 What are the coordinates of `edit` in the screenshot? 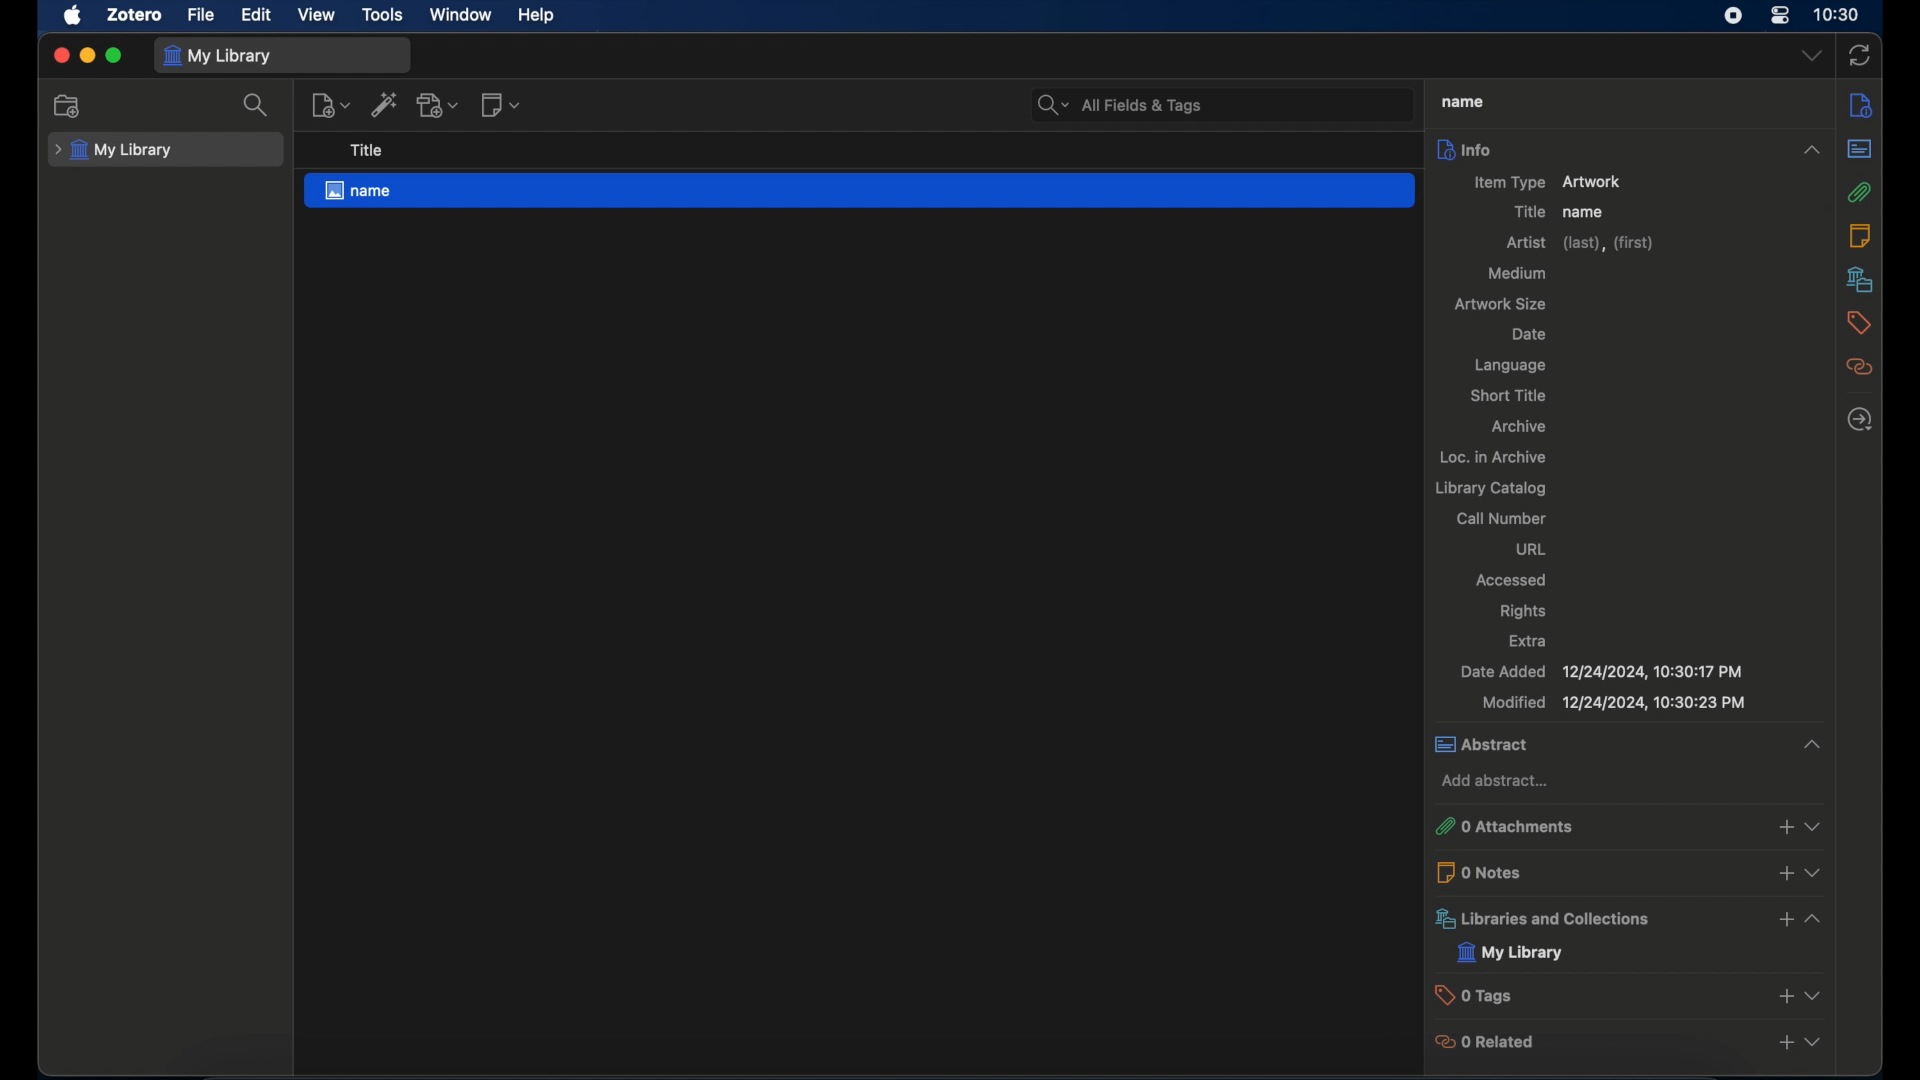 It's located at (259, 14).